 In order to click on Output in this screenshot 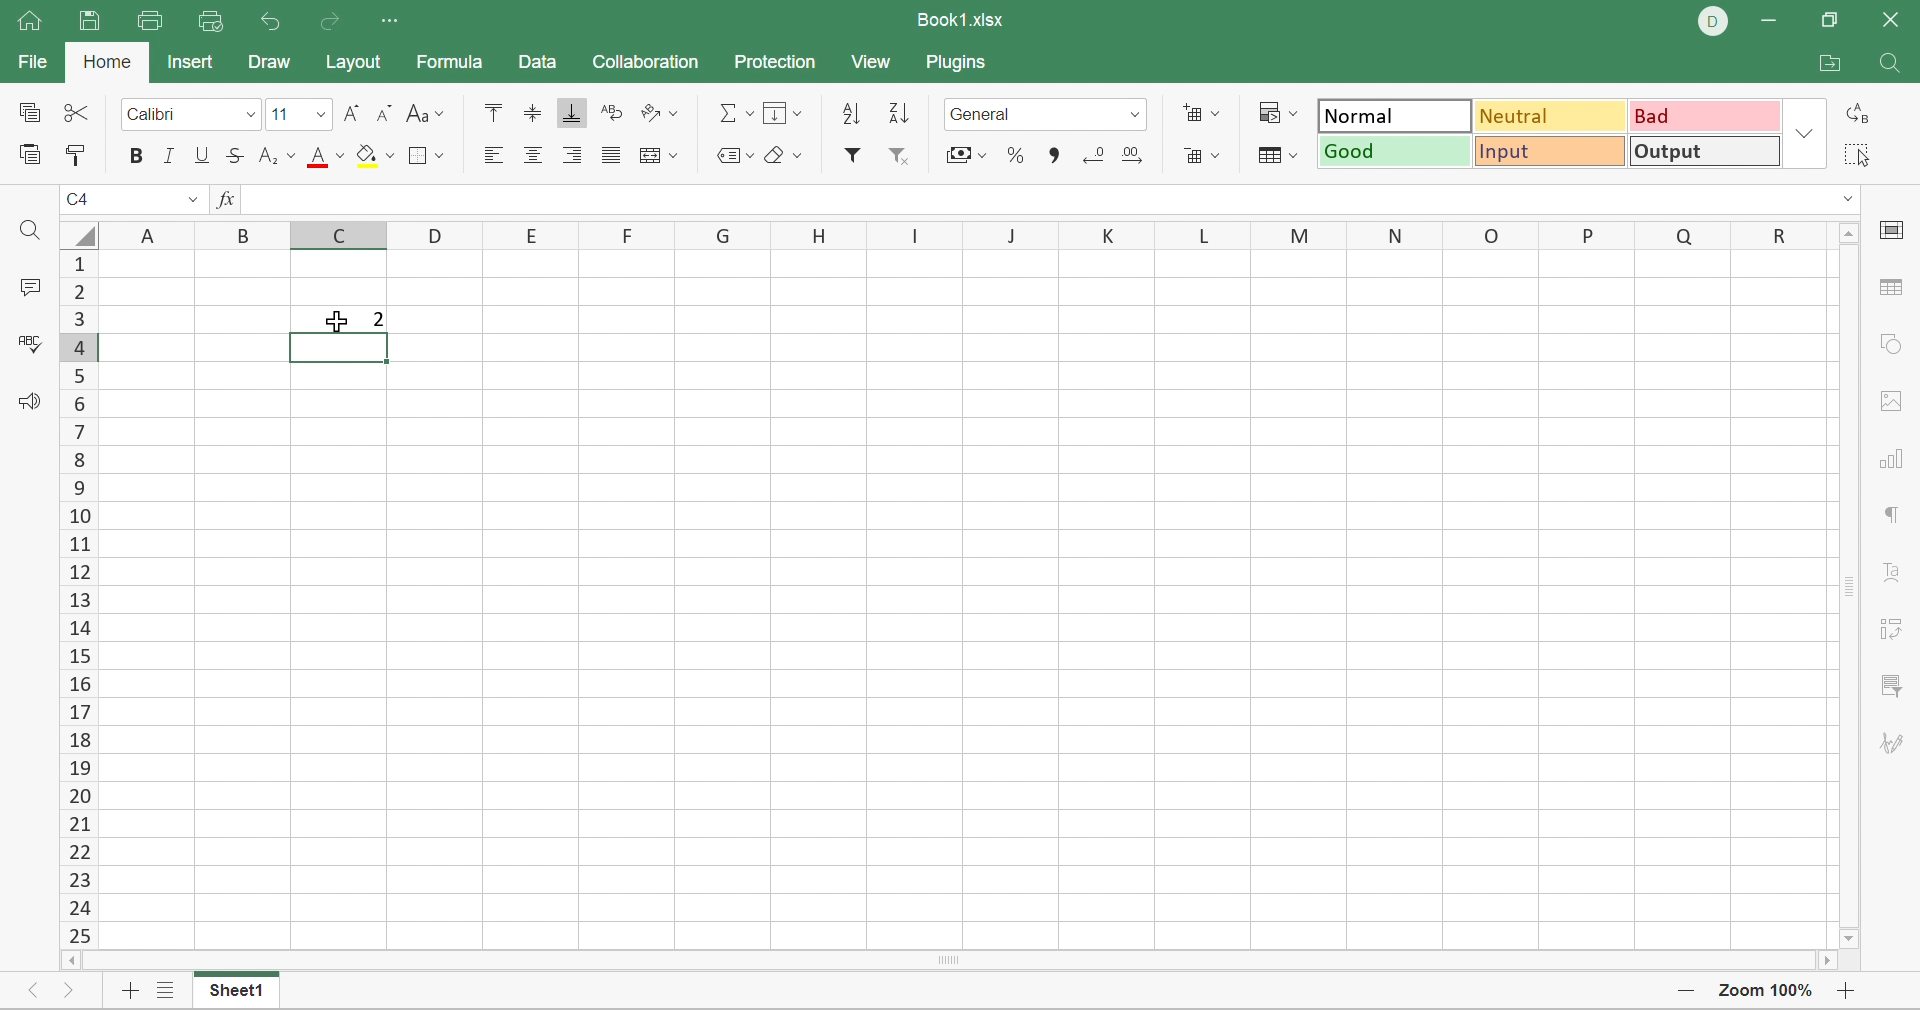, I will do `click(1705, 150)`.